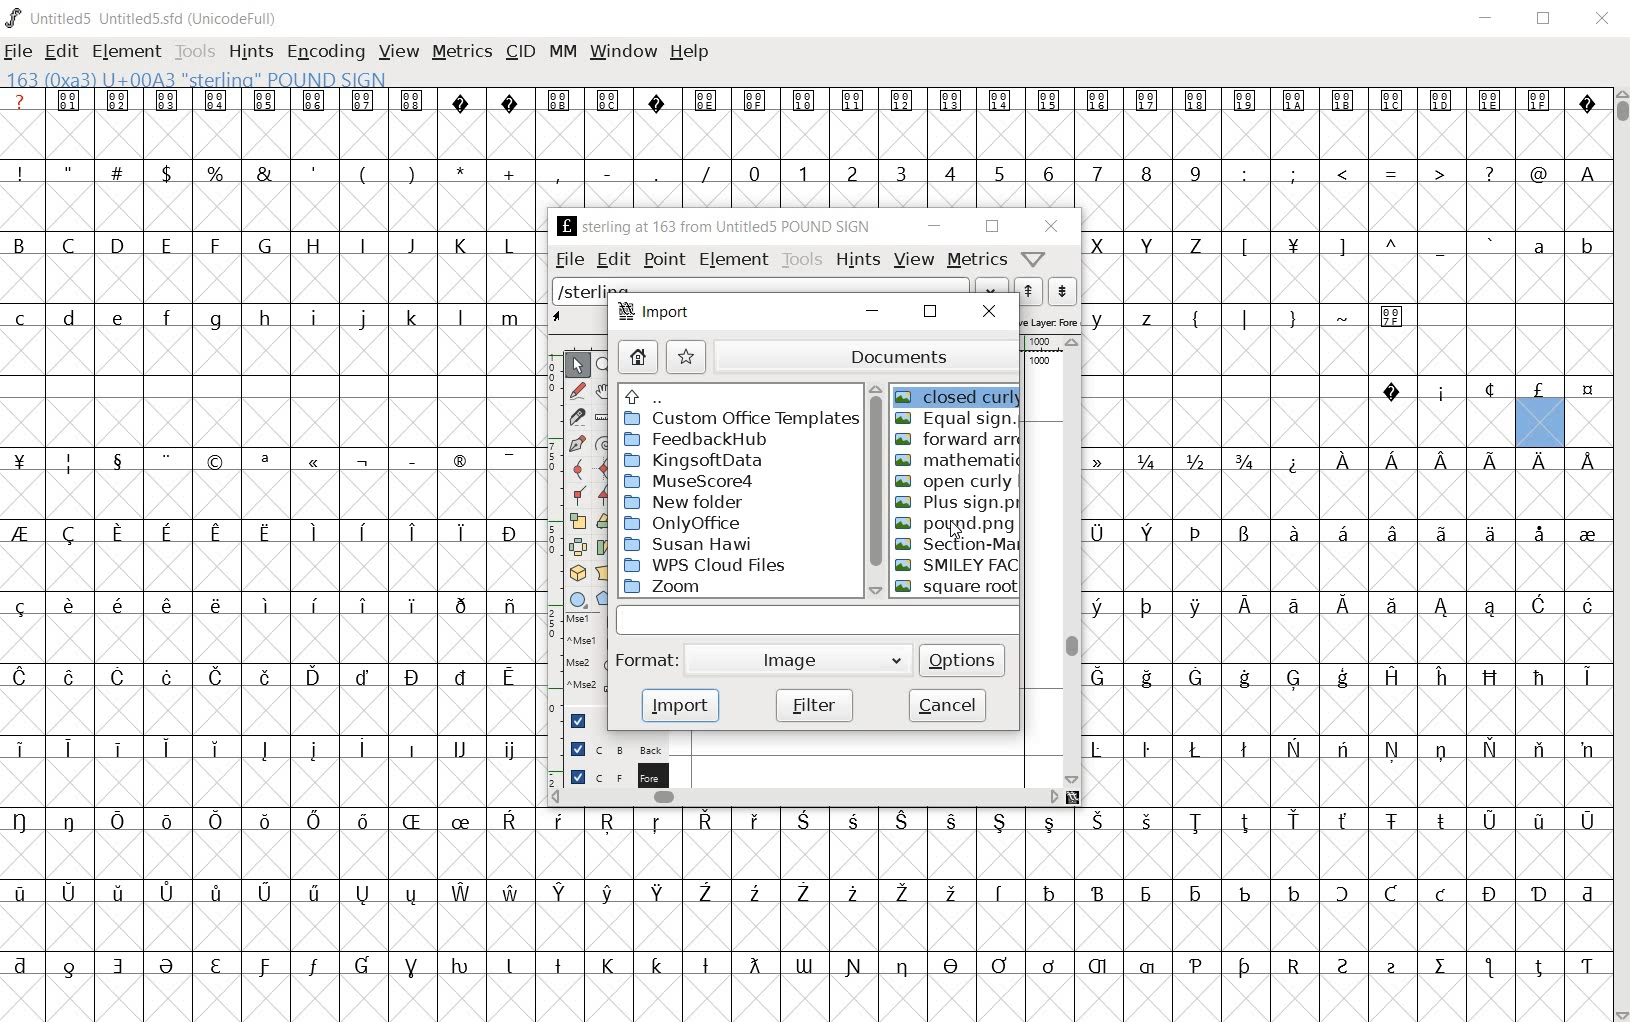 This screenshot has height=1022, width=1630. What do you see at coordinates (998, 173) in the screenshot?
I see `5` at bounding box center [998, 173].